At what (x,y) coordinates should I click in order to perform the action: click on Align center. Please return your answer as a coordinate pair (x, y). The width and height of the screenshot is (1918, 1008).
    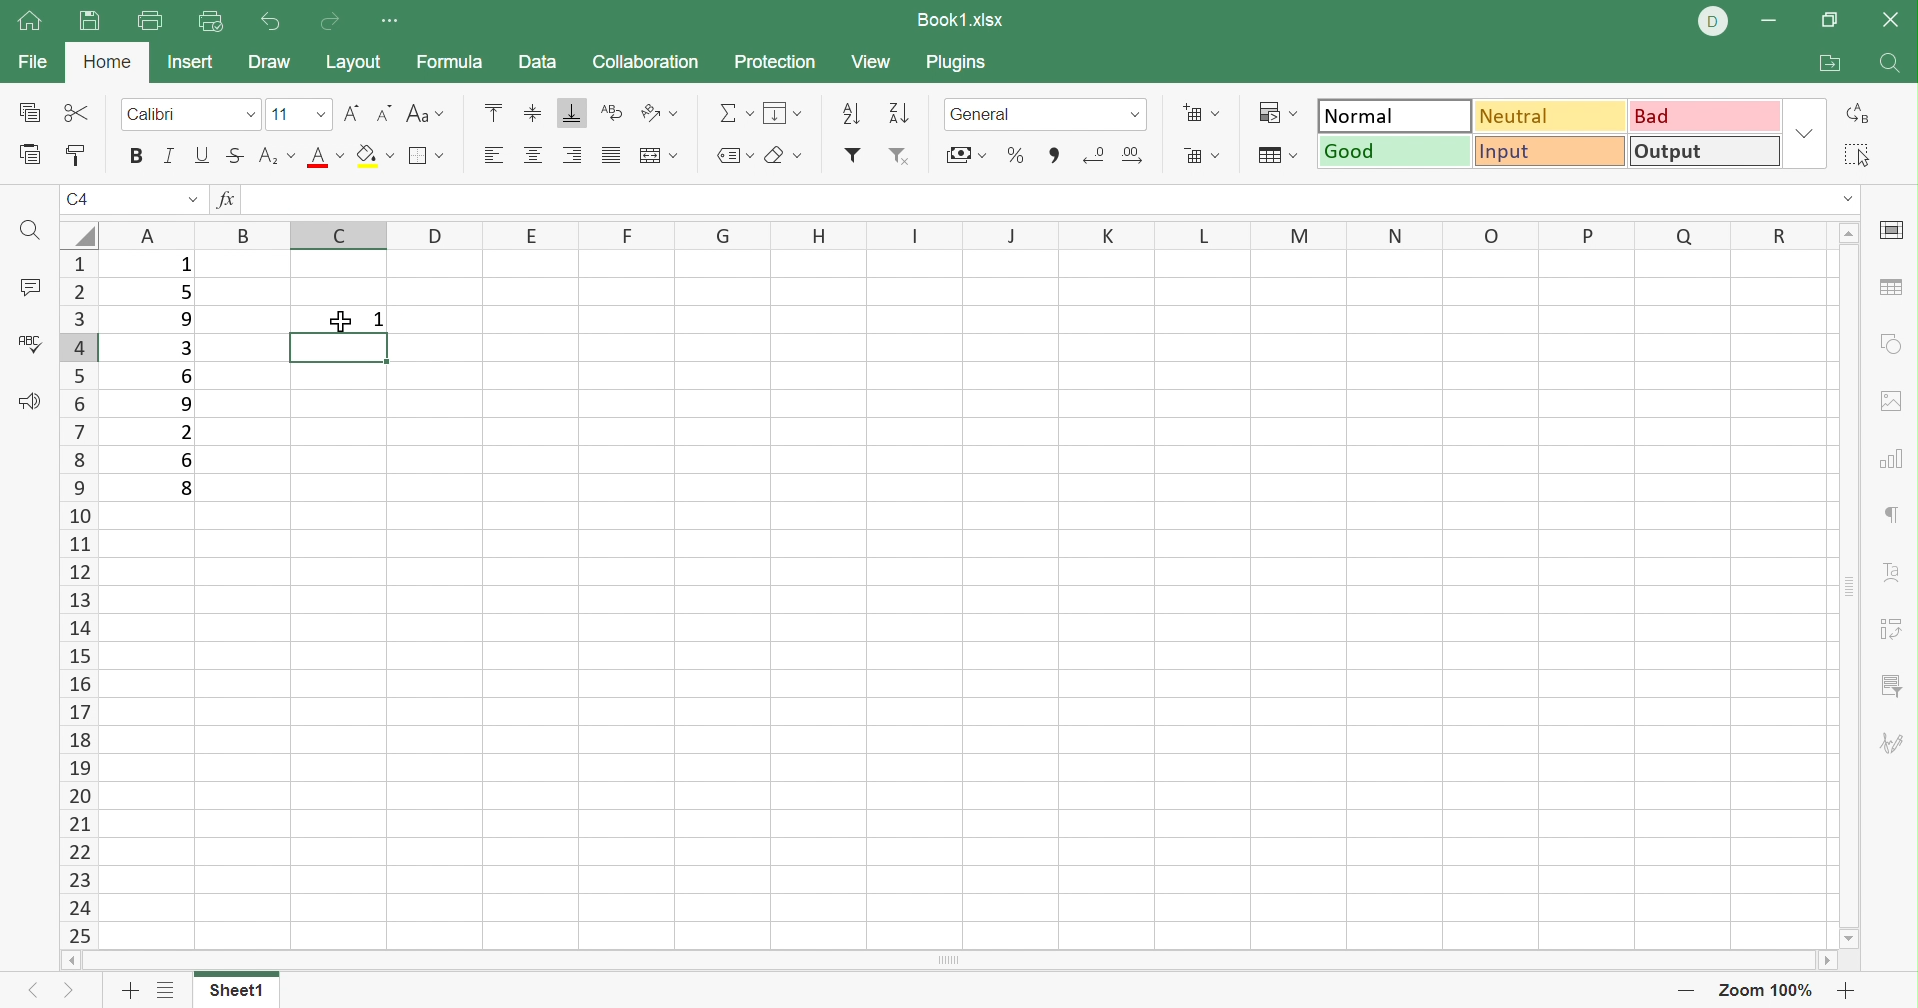
    Looking at the image, I should click on (534, 157).